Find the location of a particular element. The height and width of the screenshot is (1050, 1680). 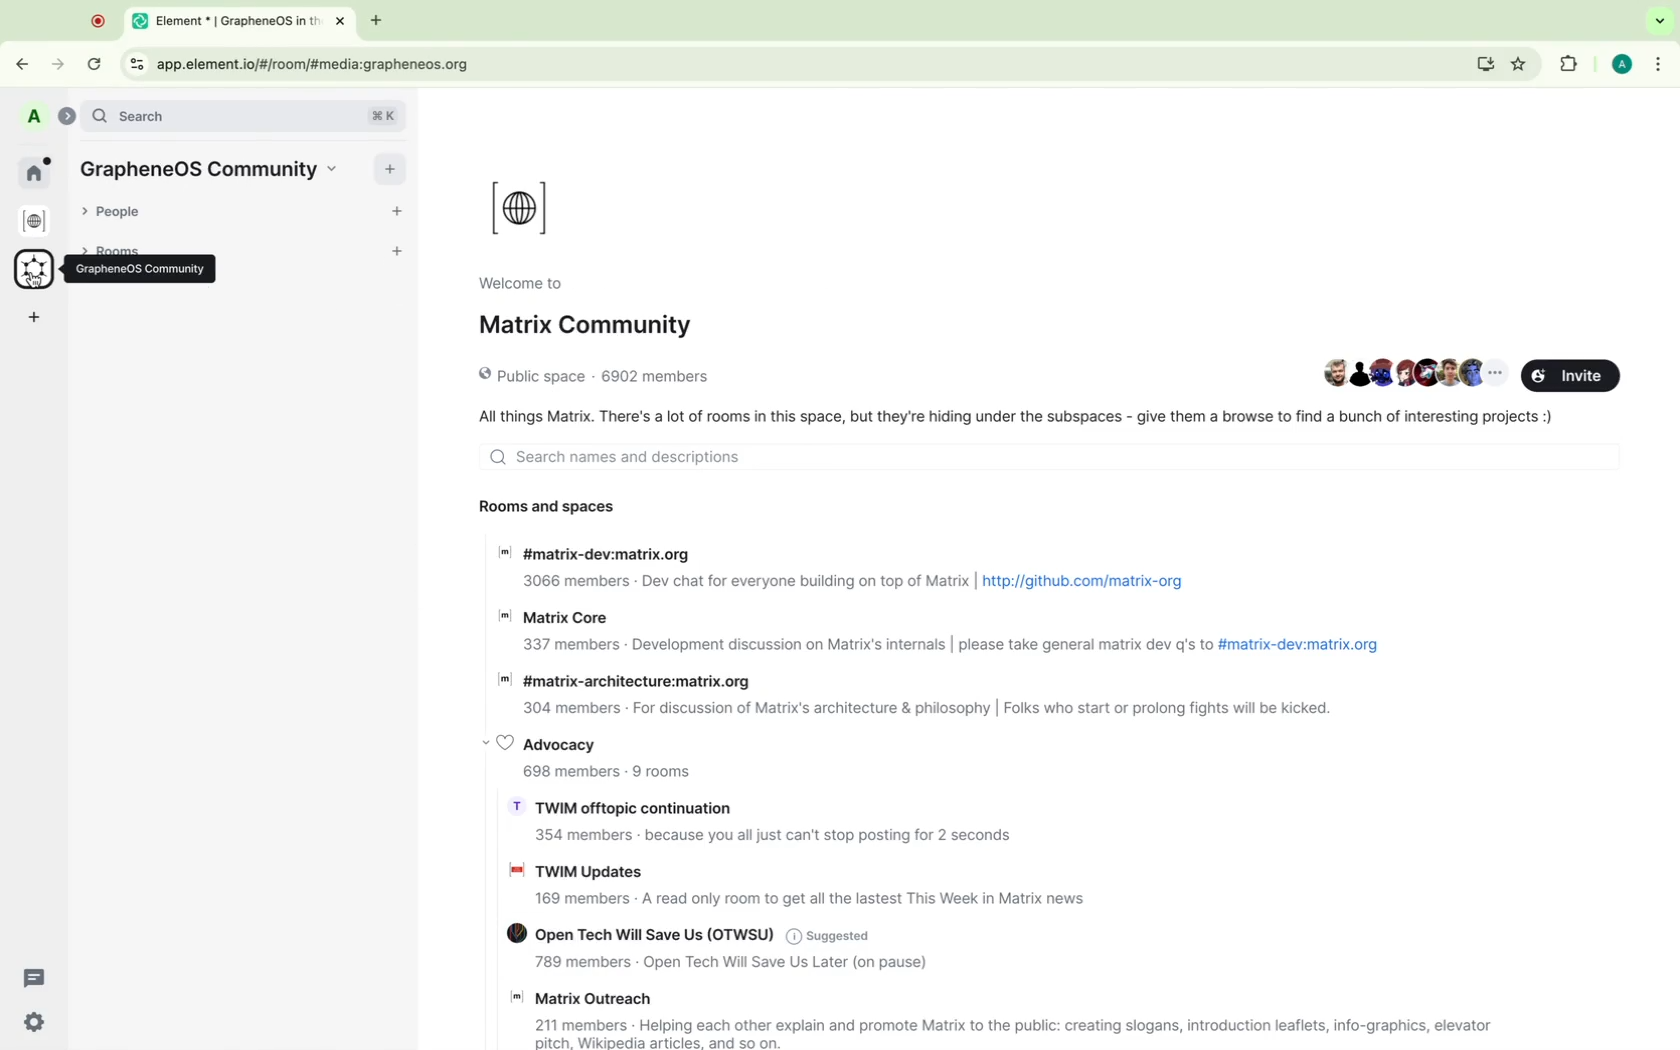

welcome to is located at coordinates (519, 283).